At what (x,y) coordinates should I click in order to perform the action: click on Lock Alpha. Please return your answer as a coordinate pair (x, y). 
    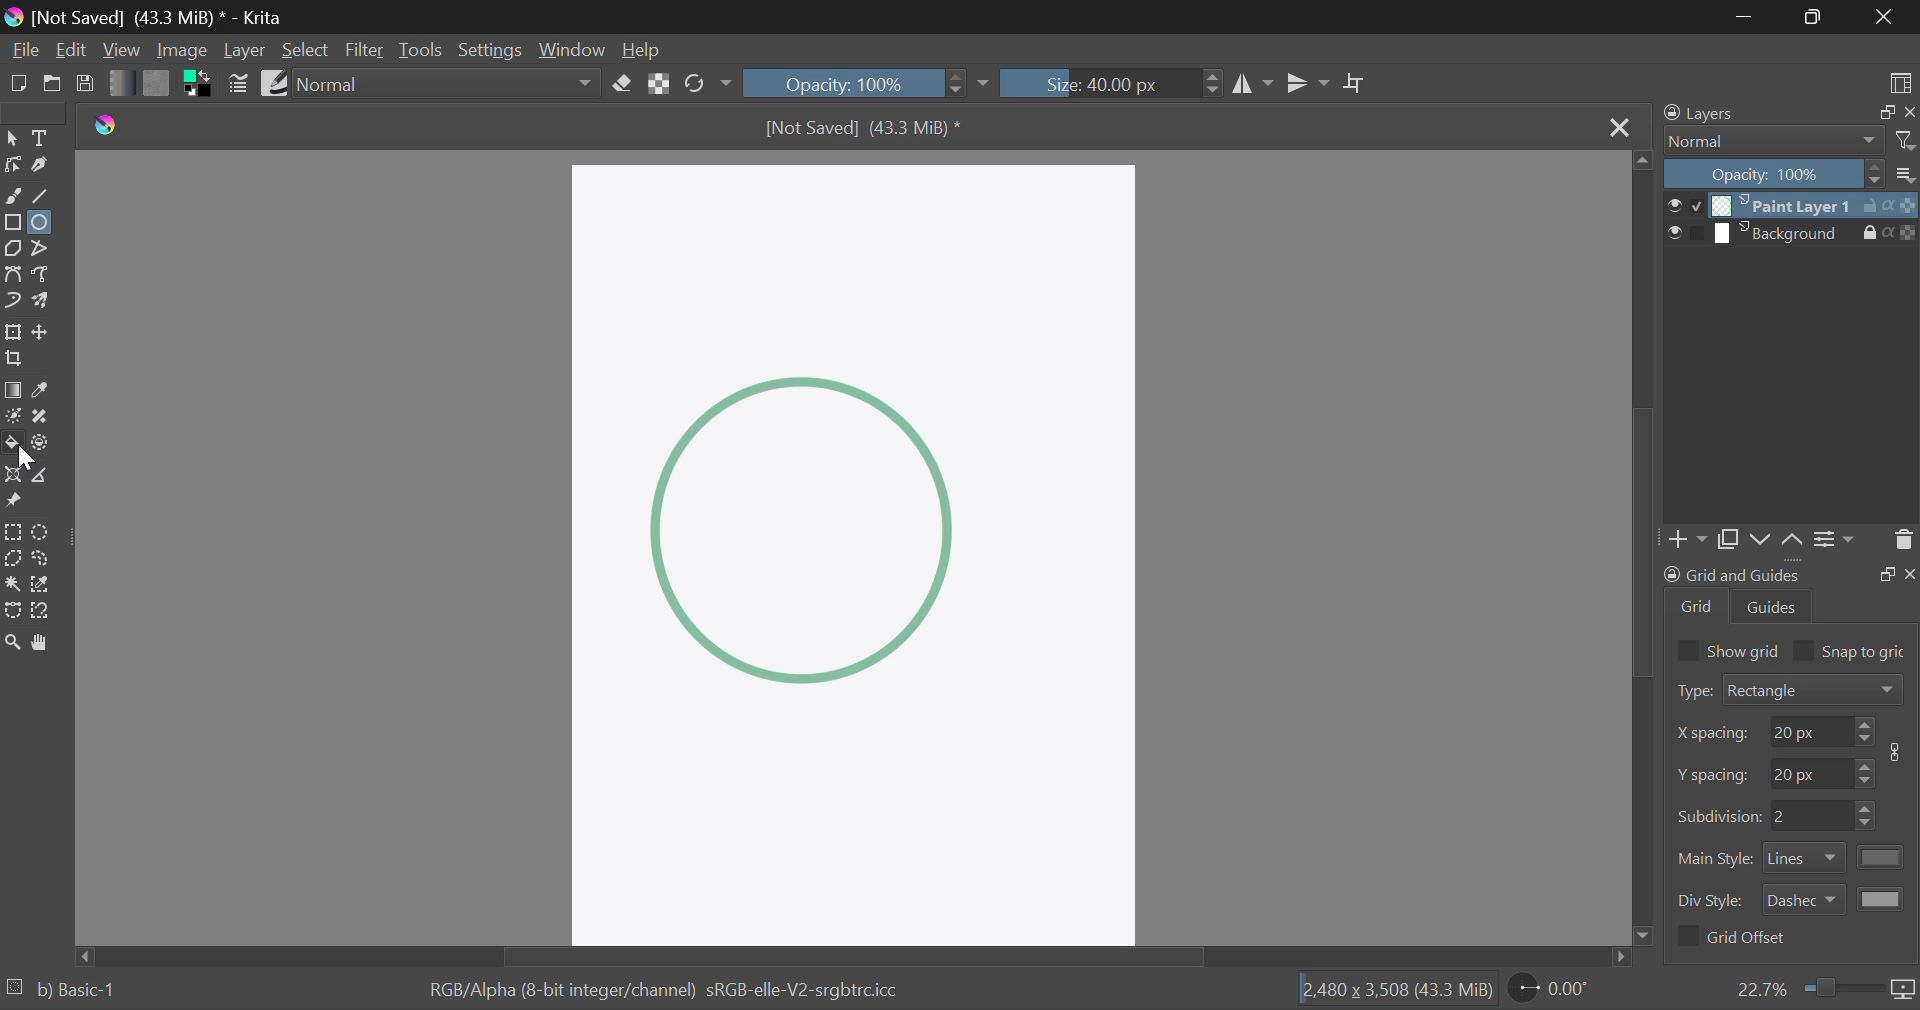
    Looking at the image, I should click on (660, 86).